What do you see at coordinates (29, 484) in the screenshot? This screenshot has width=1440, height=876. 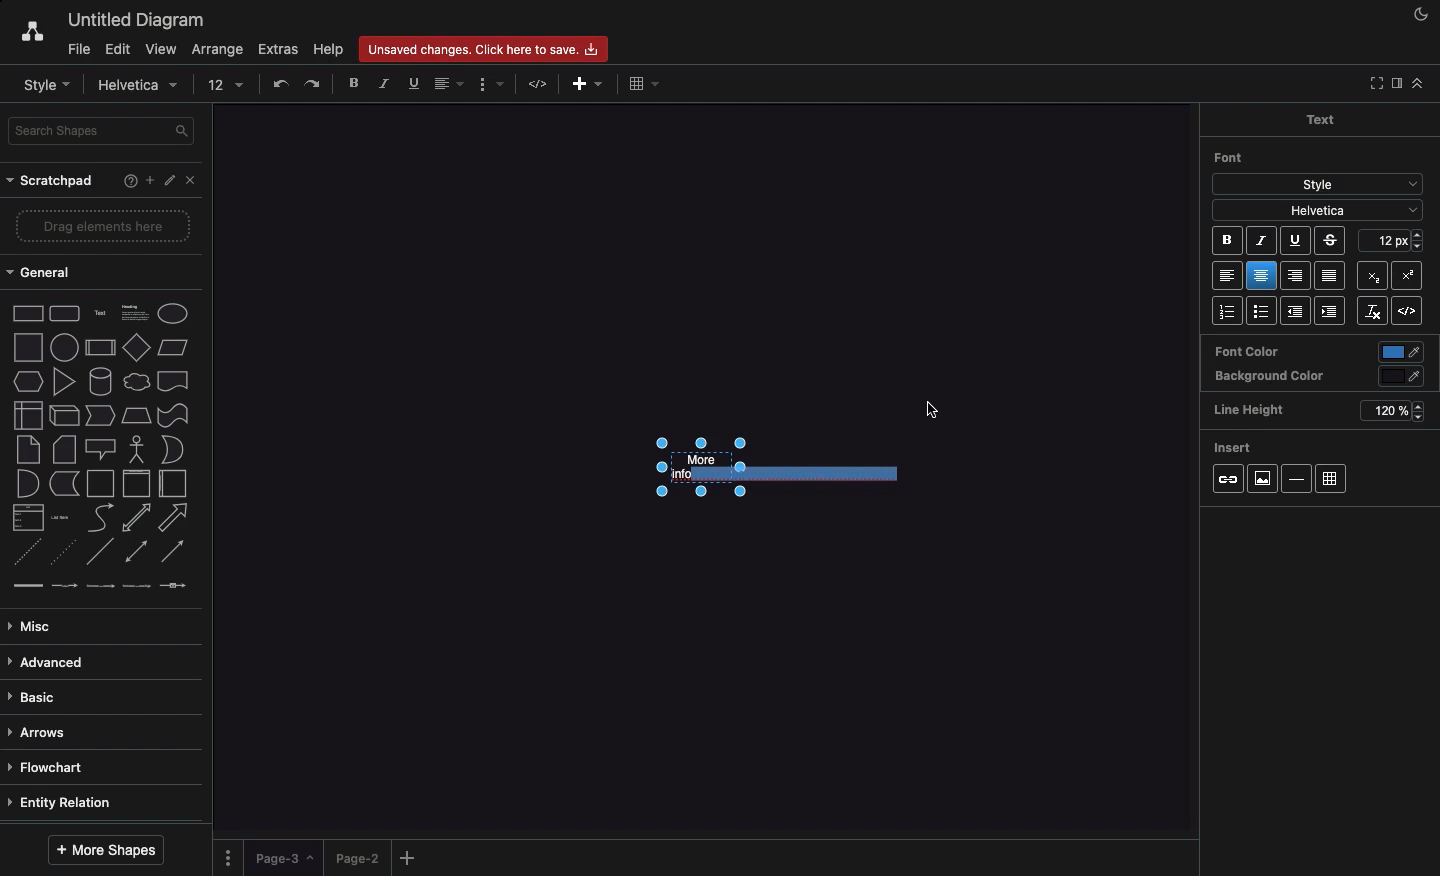 I see `and` at bounding box center [29, 484].